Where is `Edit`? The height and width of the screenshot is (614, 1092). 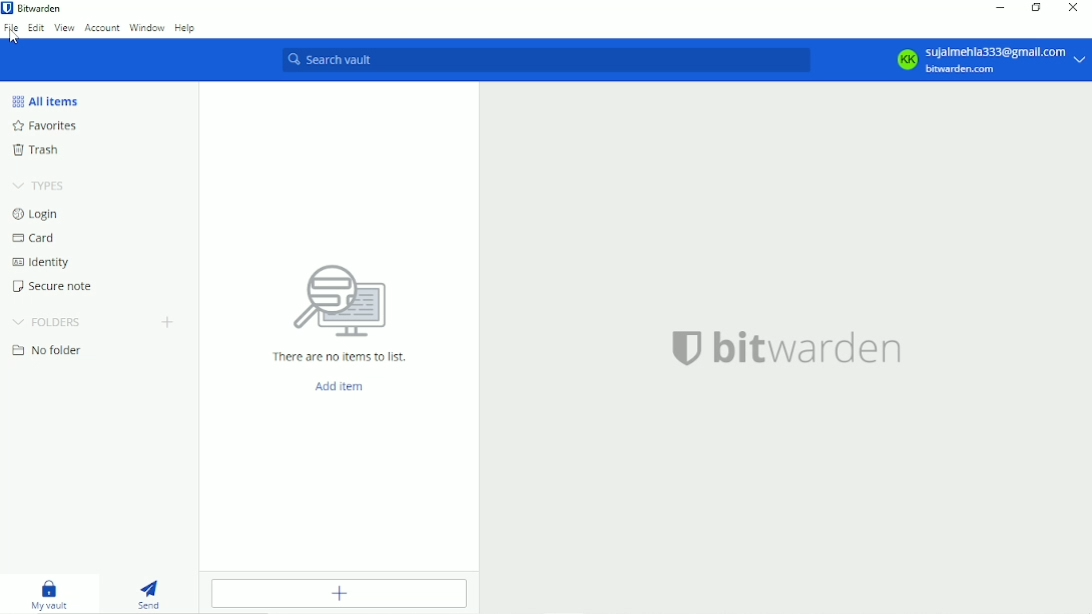
Edit is located at coordinates (35, 28).